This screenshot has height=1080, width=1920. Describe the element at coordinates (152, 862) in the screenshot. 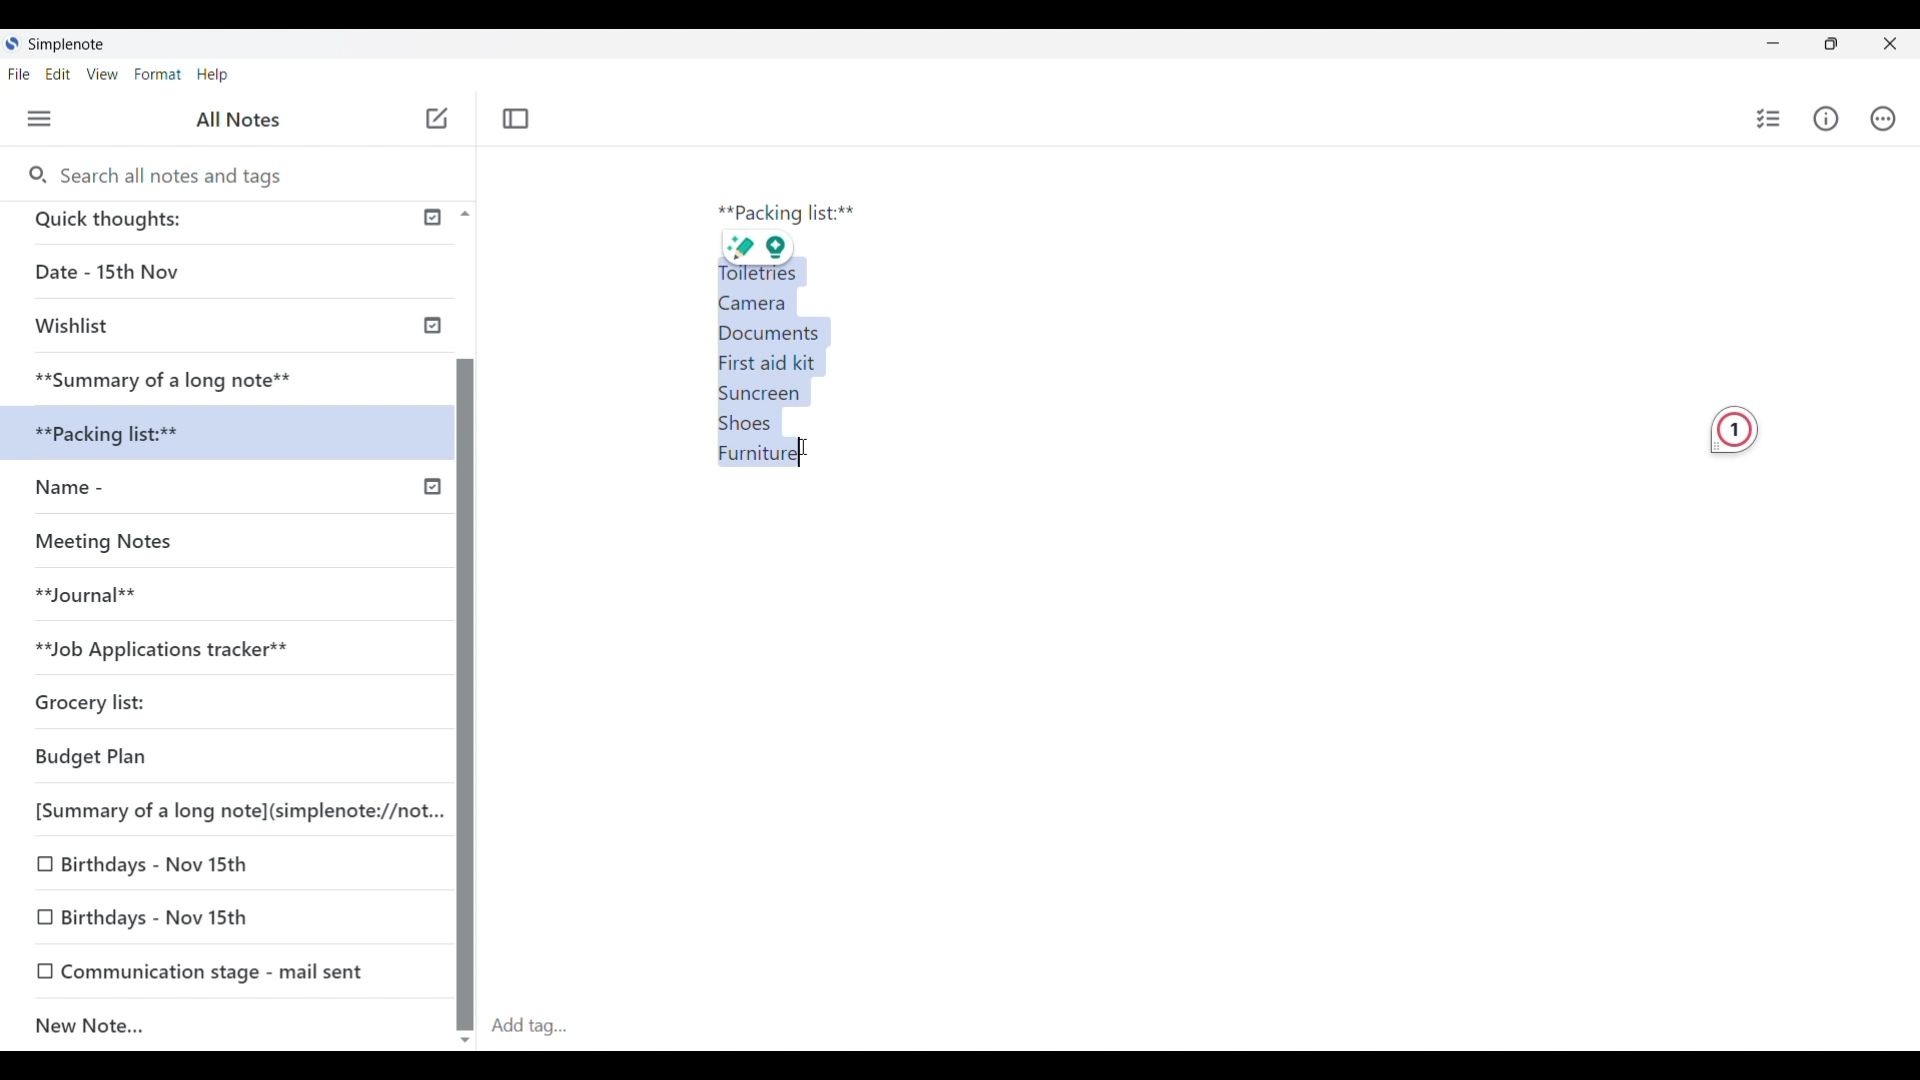

I see `O Birthdays - Nov 15th` at that location.